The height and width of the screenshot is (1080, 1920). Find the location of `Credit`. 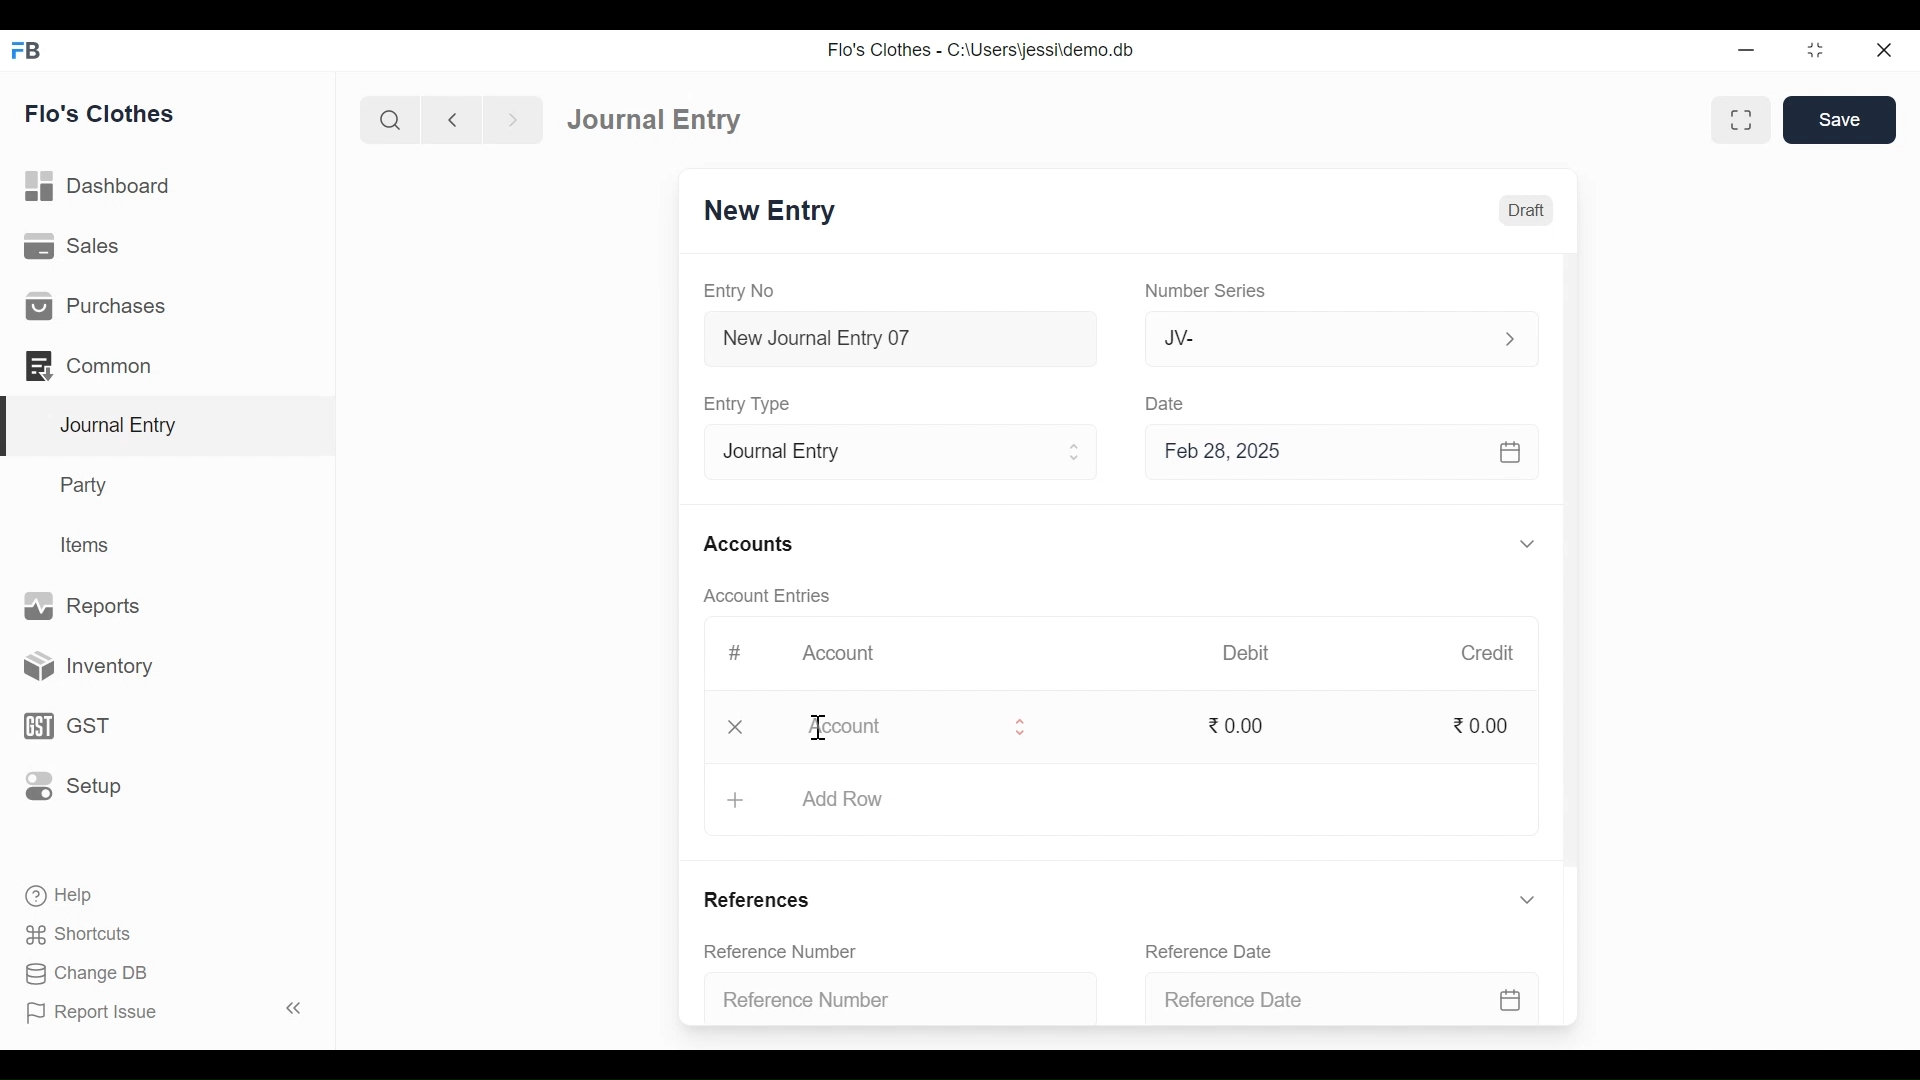

Credit is located at coordinates (1489, 654).